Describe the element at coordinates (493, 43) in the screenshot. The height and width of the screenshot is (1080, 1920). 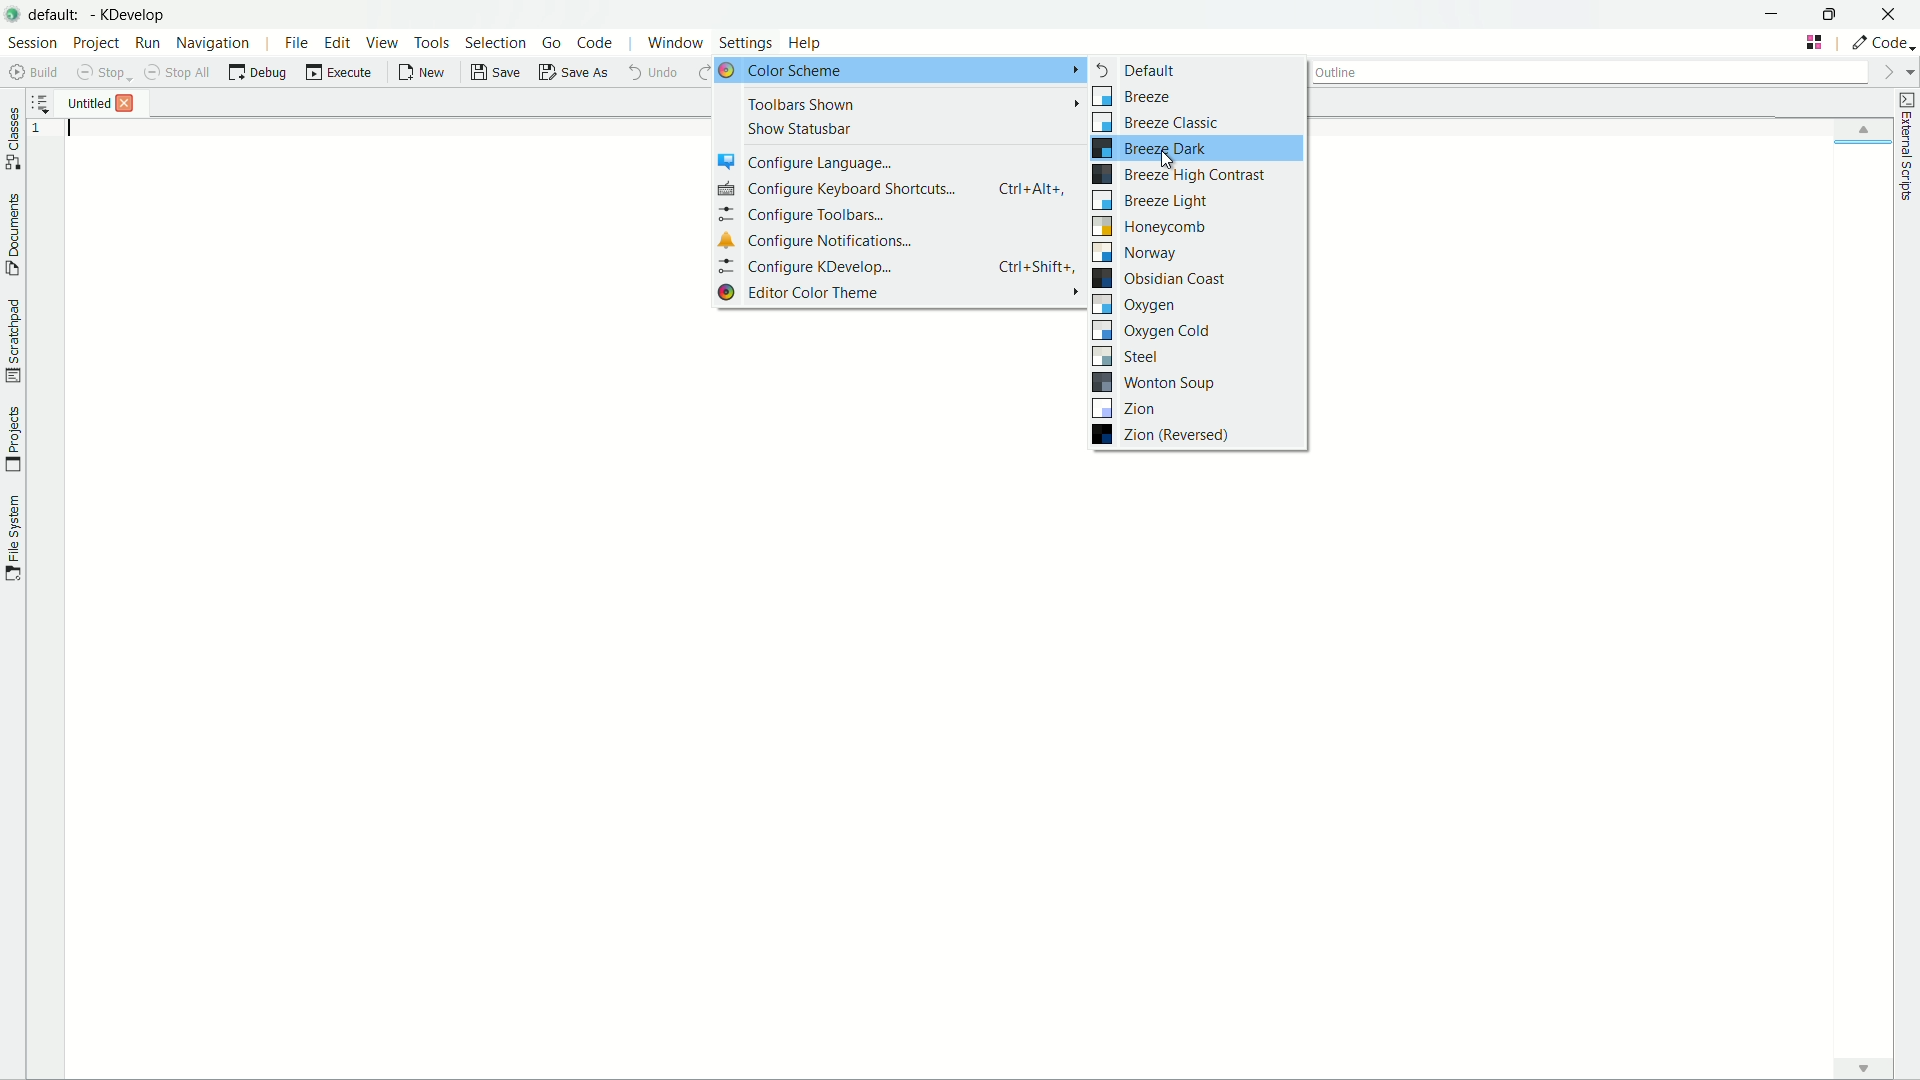
I see `selection` at that location.